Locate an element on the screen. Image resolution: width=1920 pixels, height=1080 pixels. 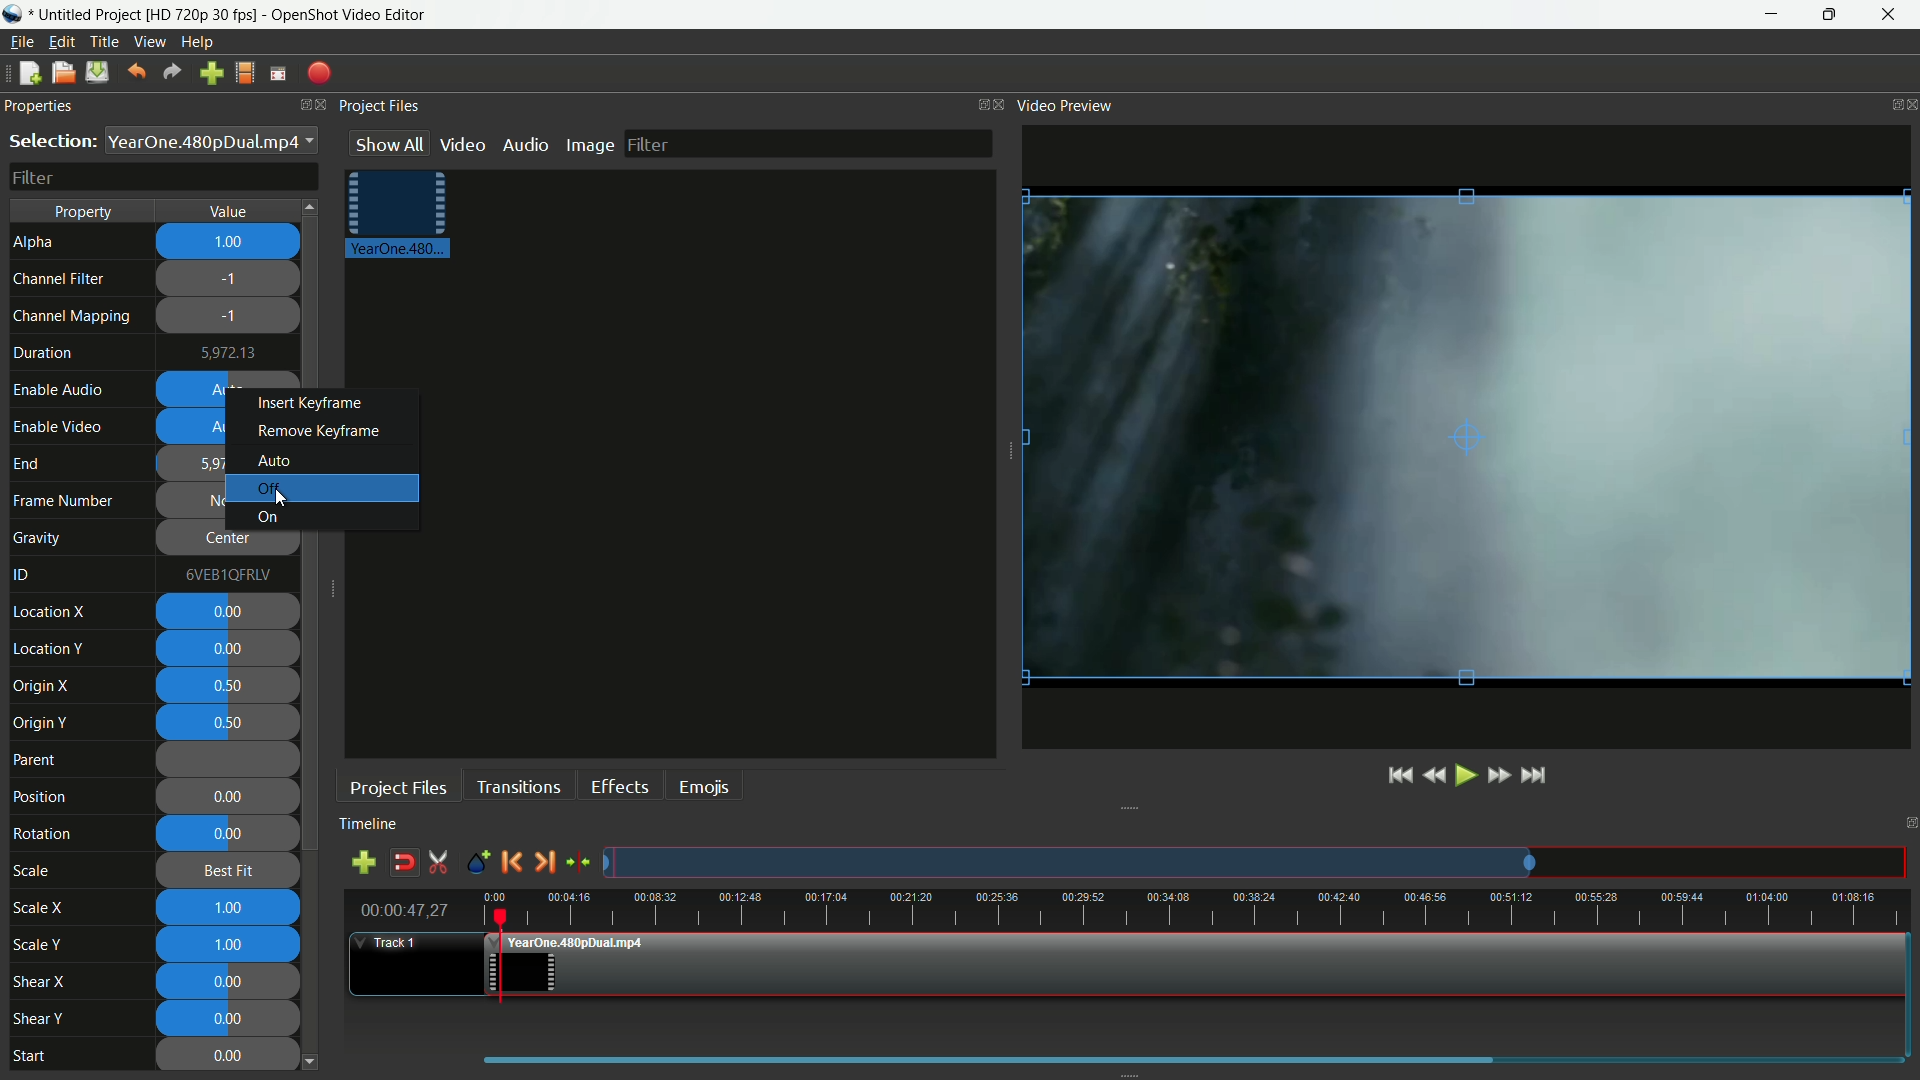
previous marker is located at coordinates (512, 858).